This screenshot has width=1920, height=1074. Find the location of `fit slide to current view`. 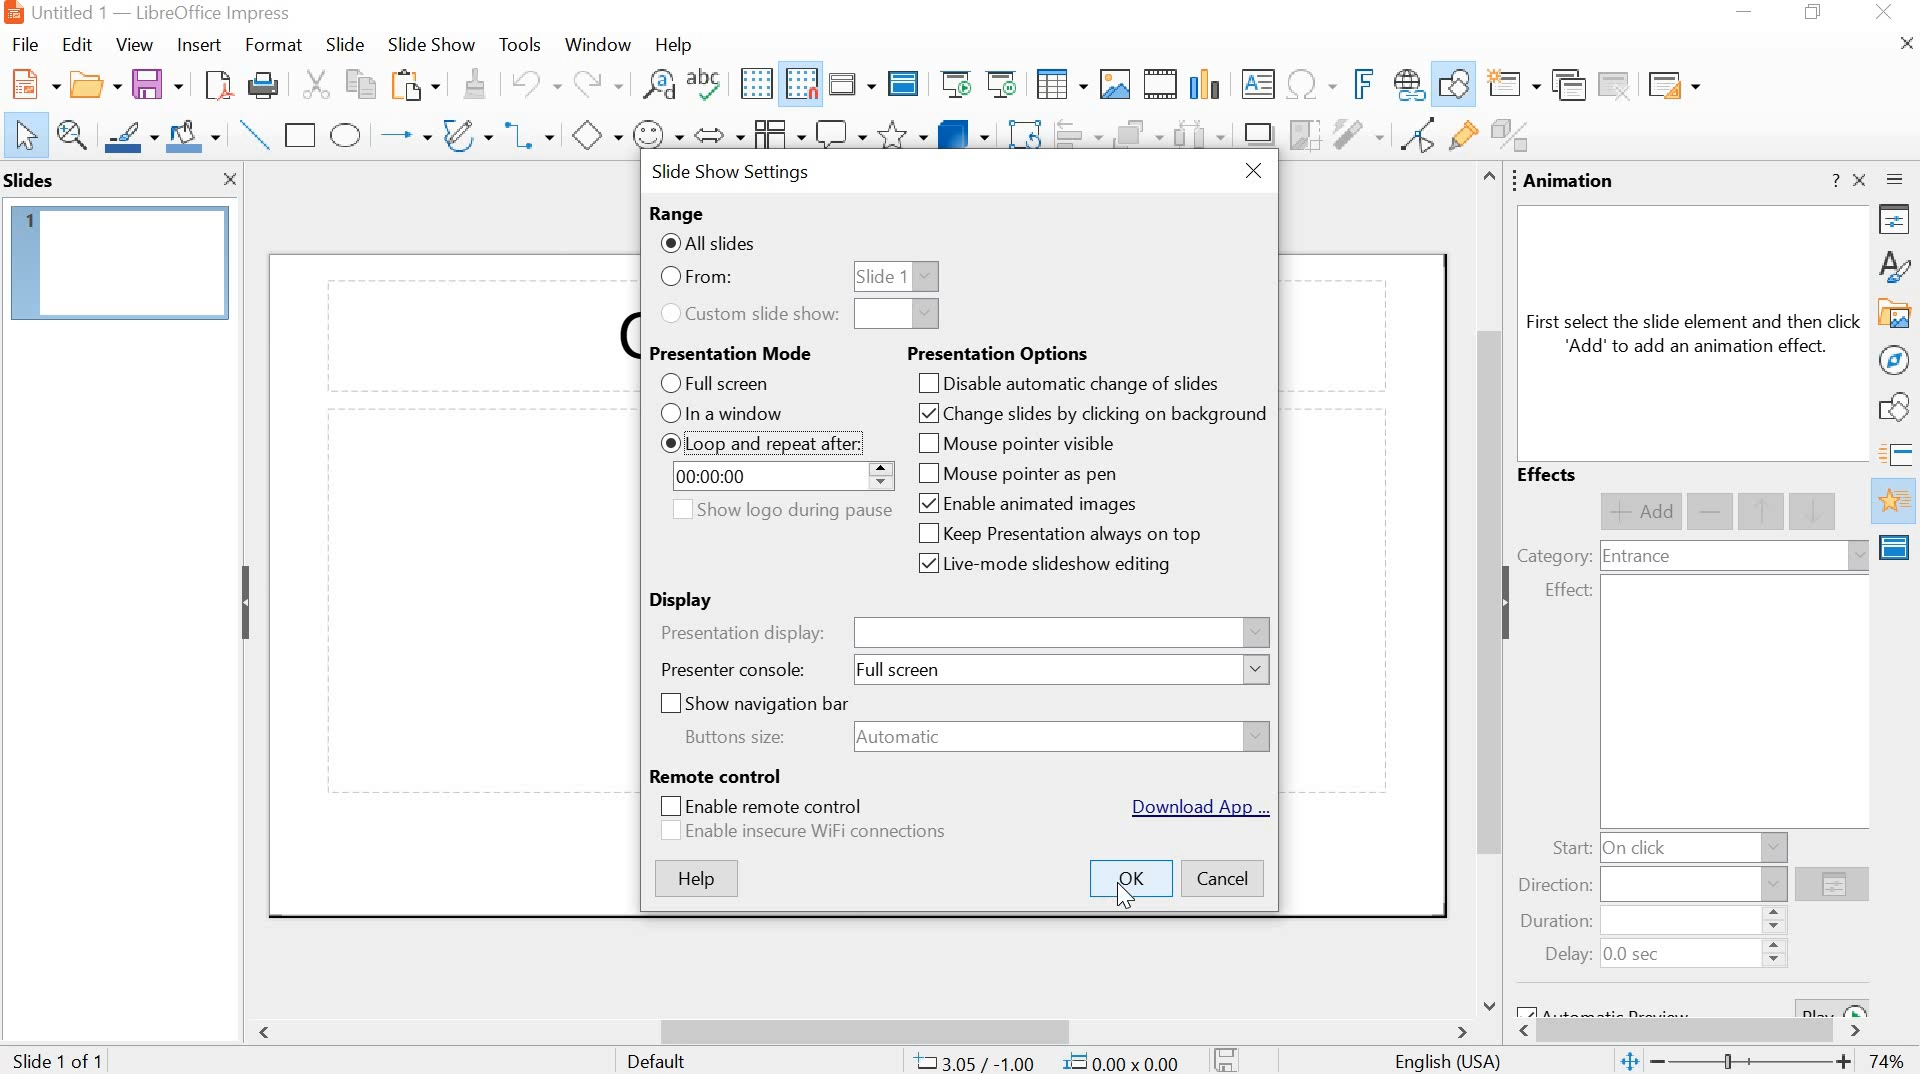

fit slide to current view is located at coordinates (1628, 1063).